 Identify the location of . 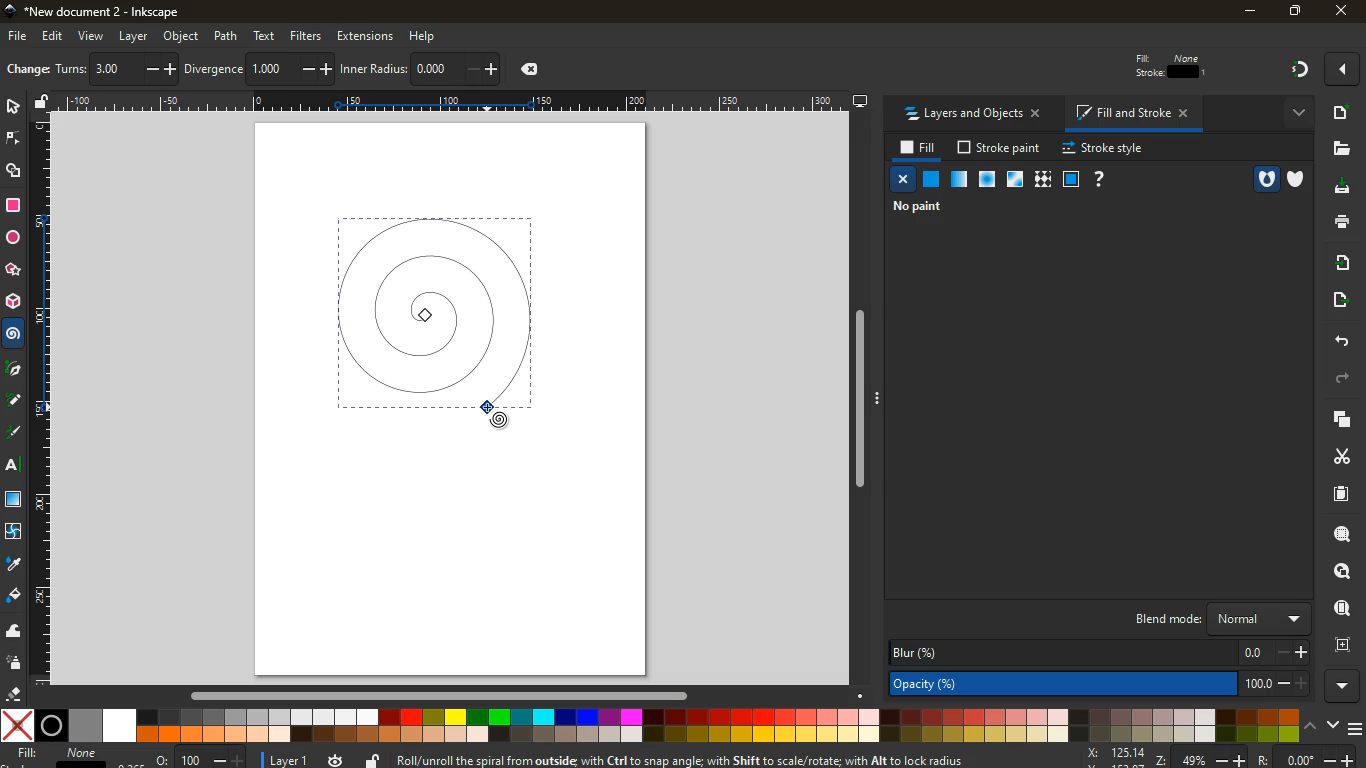
(88, 34).